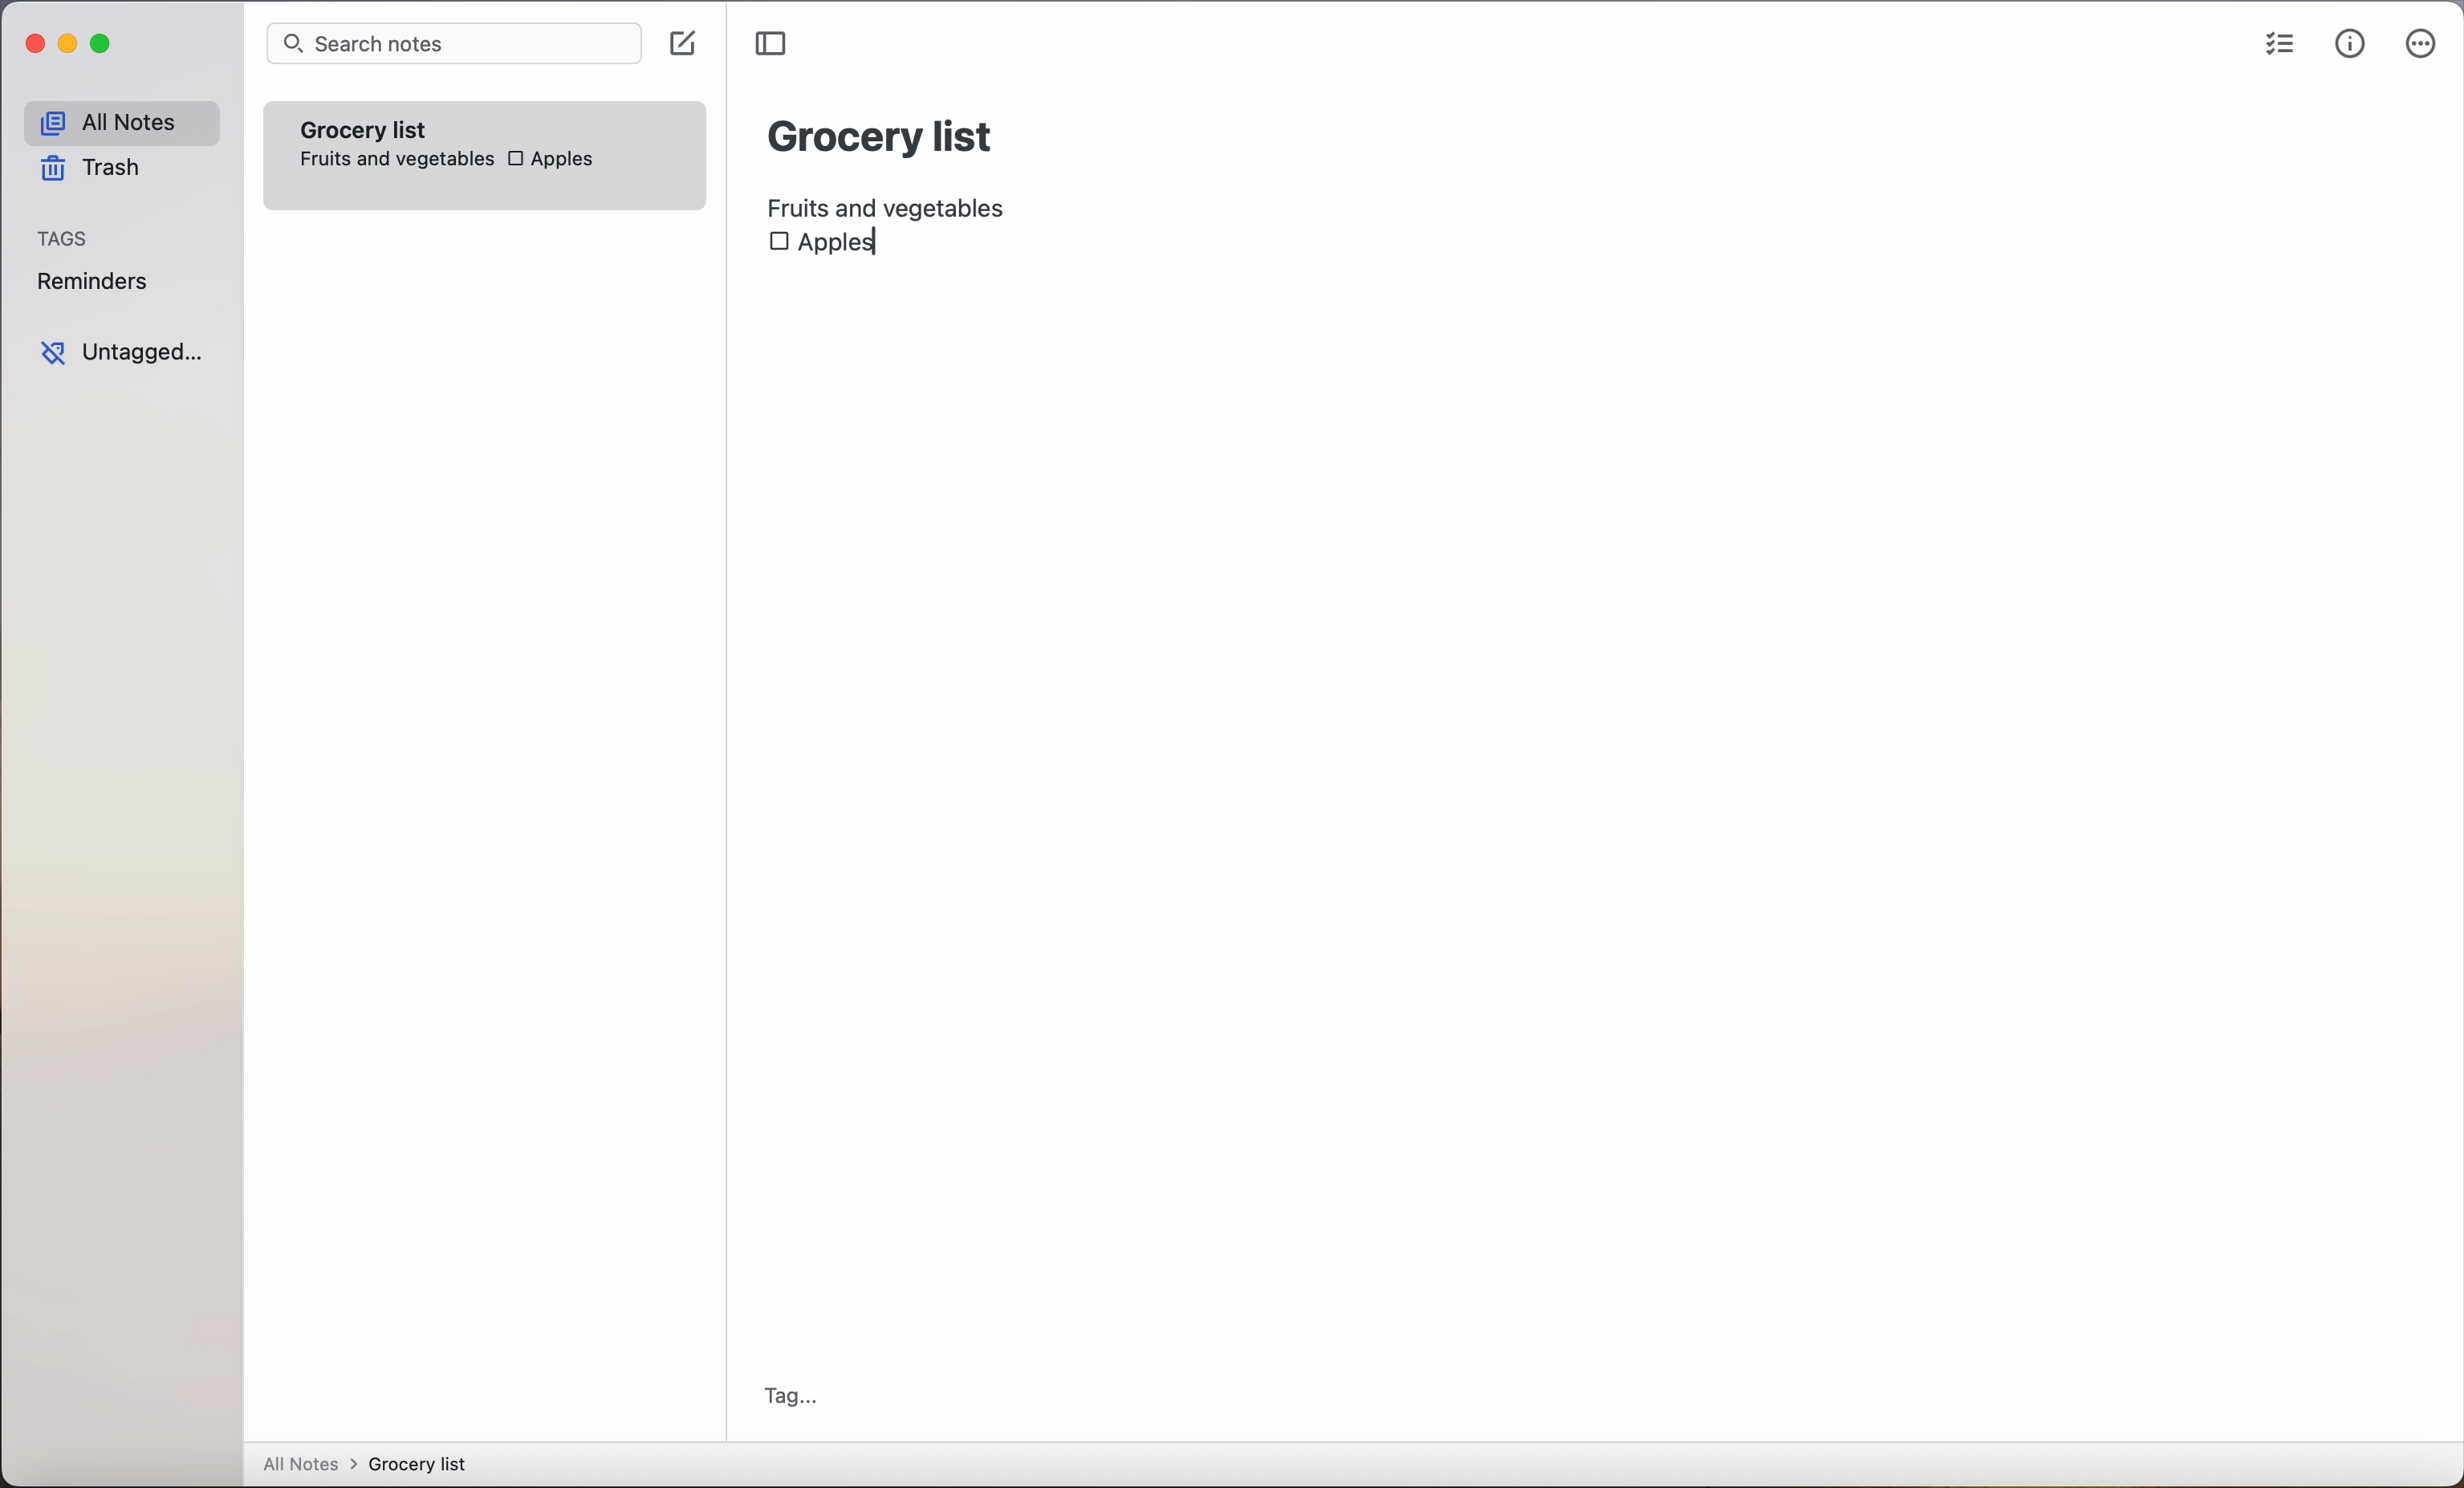 The image size is (2464, 1488). I want to click on reminders, so click(91, 285).